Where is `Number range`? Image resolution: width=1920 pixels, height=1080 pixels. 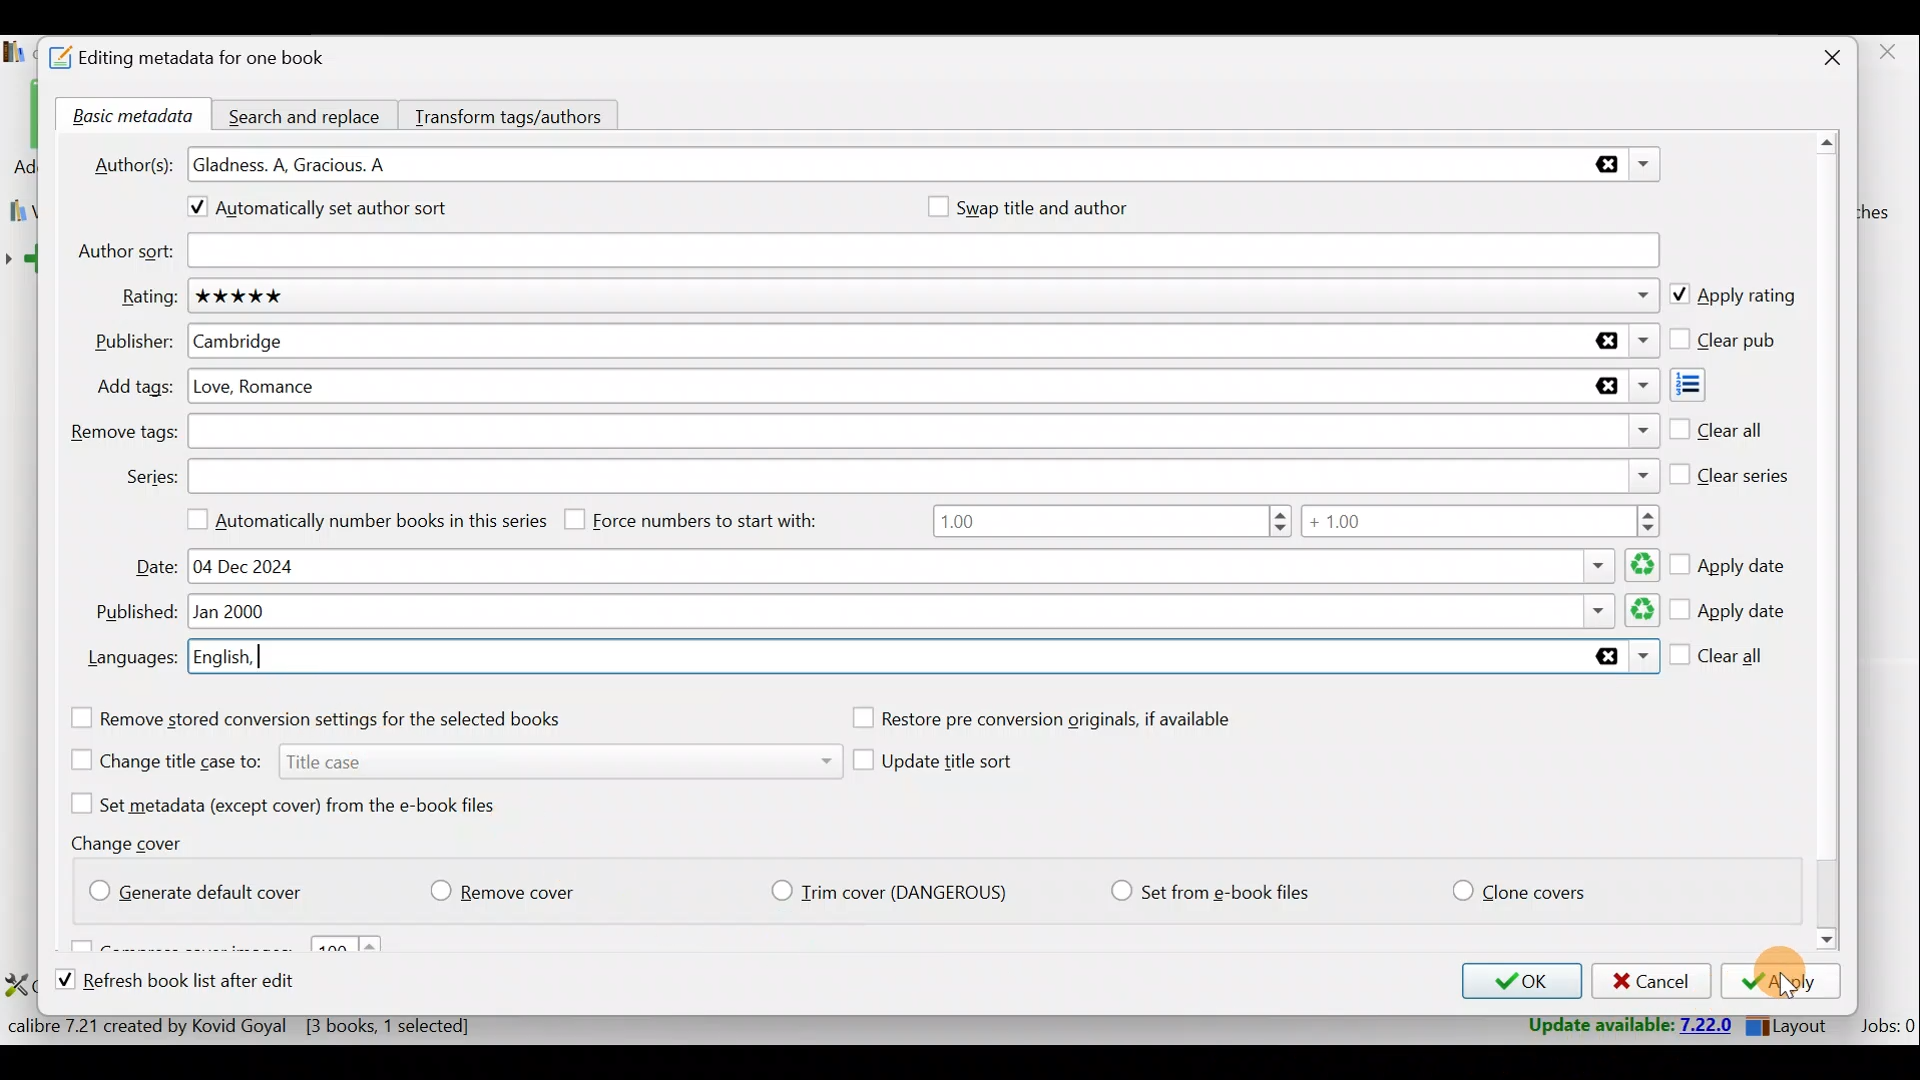 Number range is located at coordinates (1295, 524).